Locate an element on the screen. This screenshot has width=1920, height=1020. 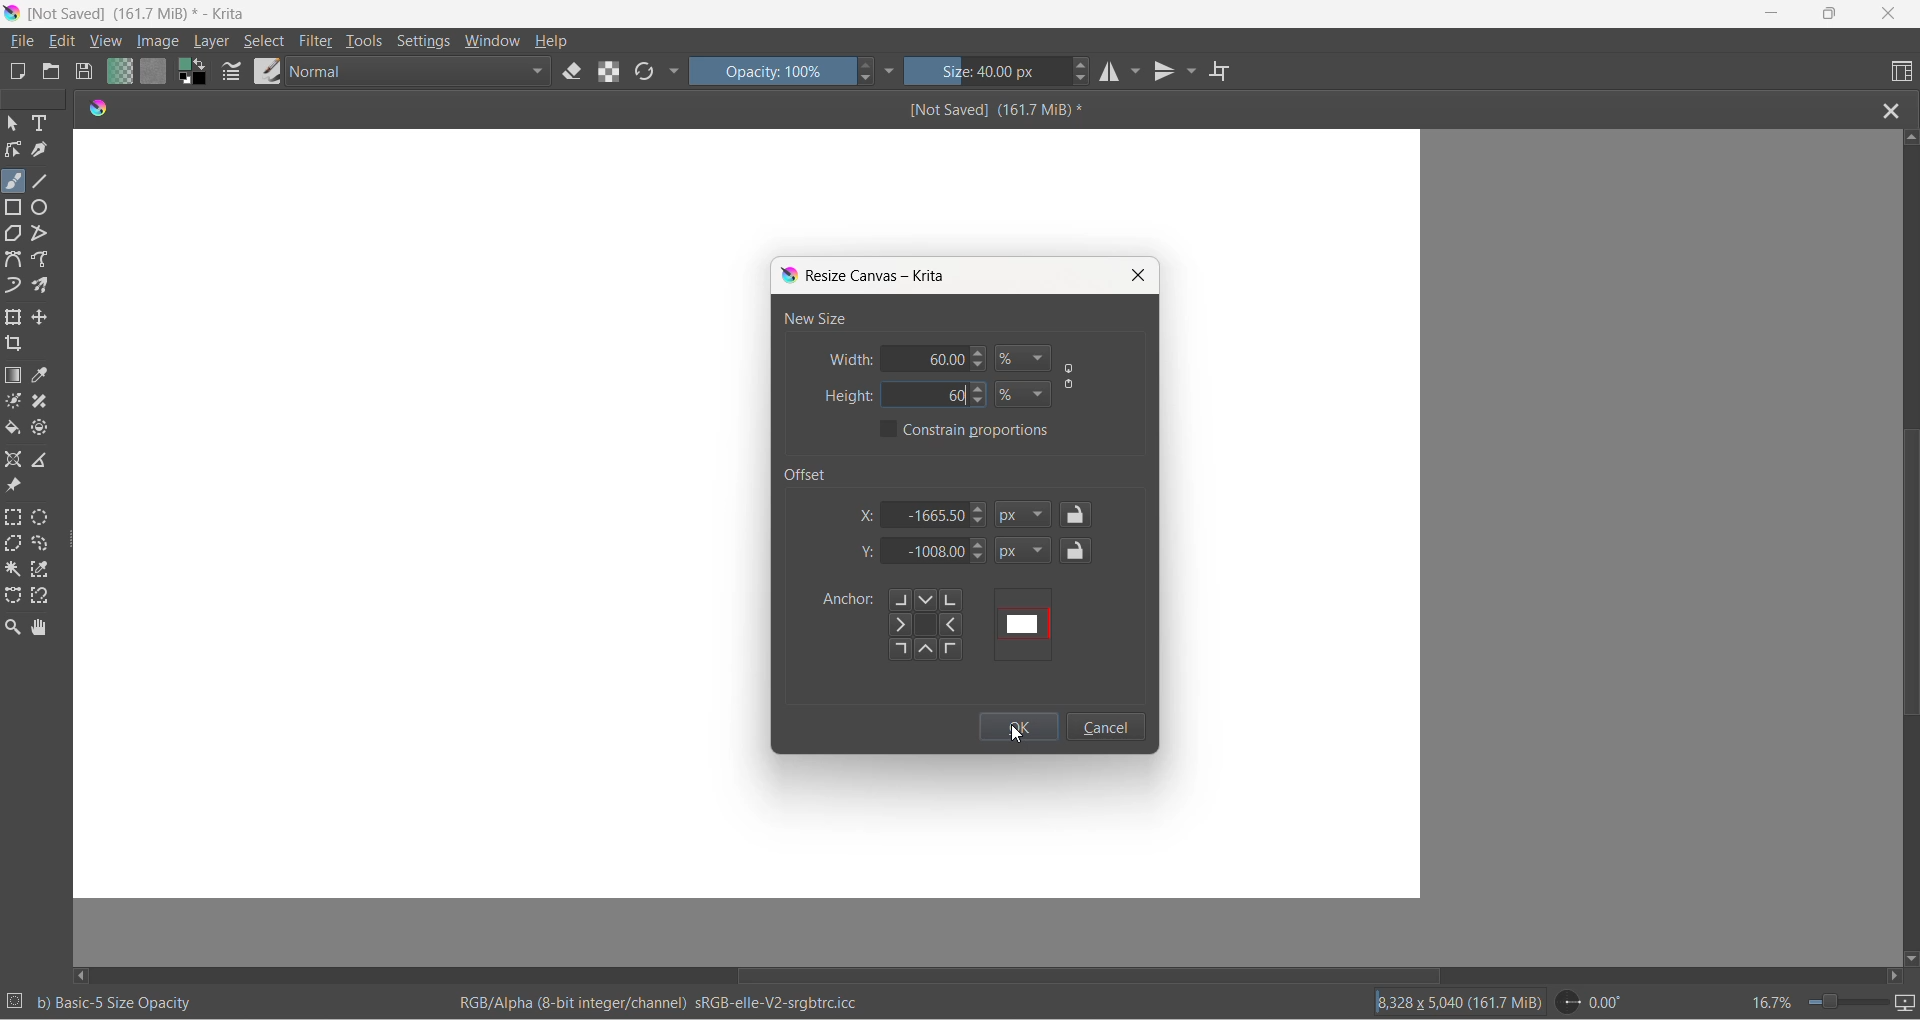
polyline tool is located at coordinates (41, 235).